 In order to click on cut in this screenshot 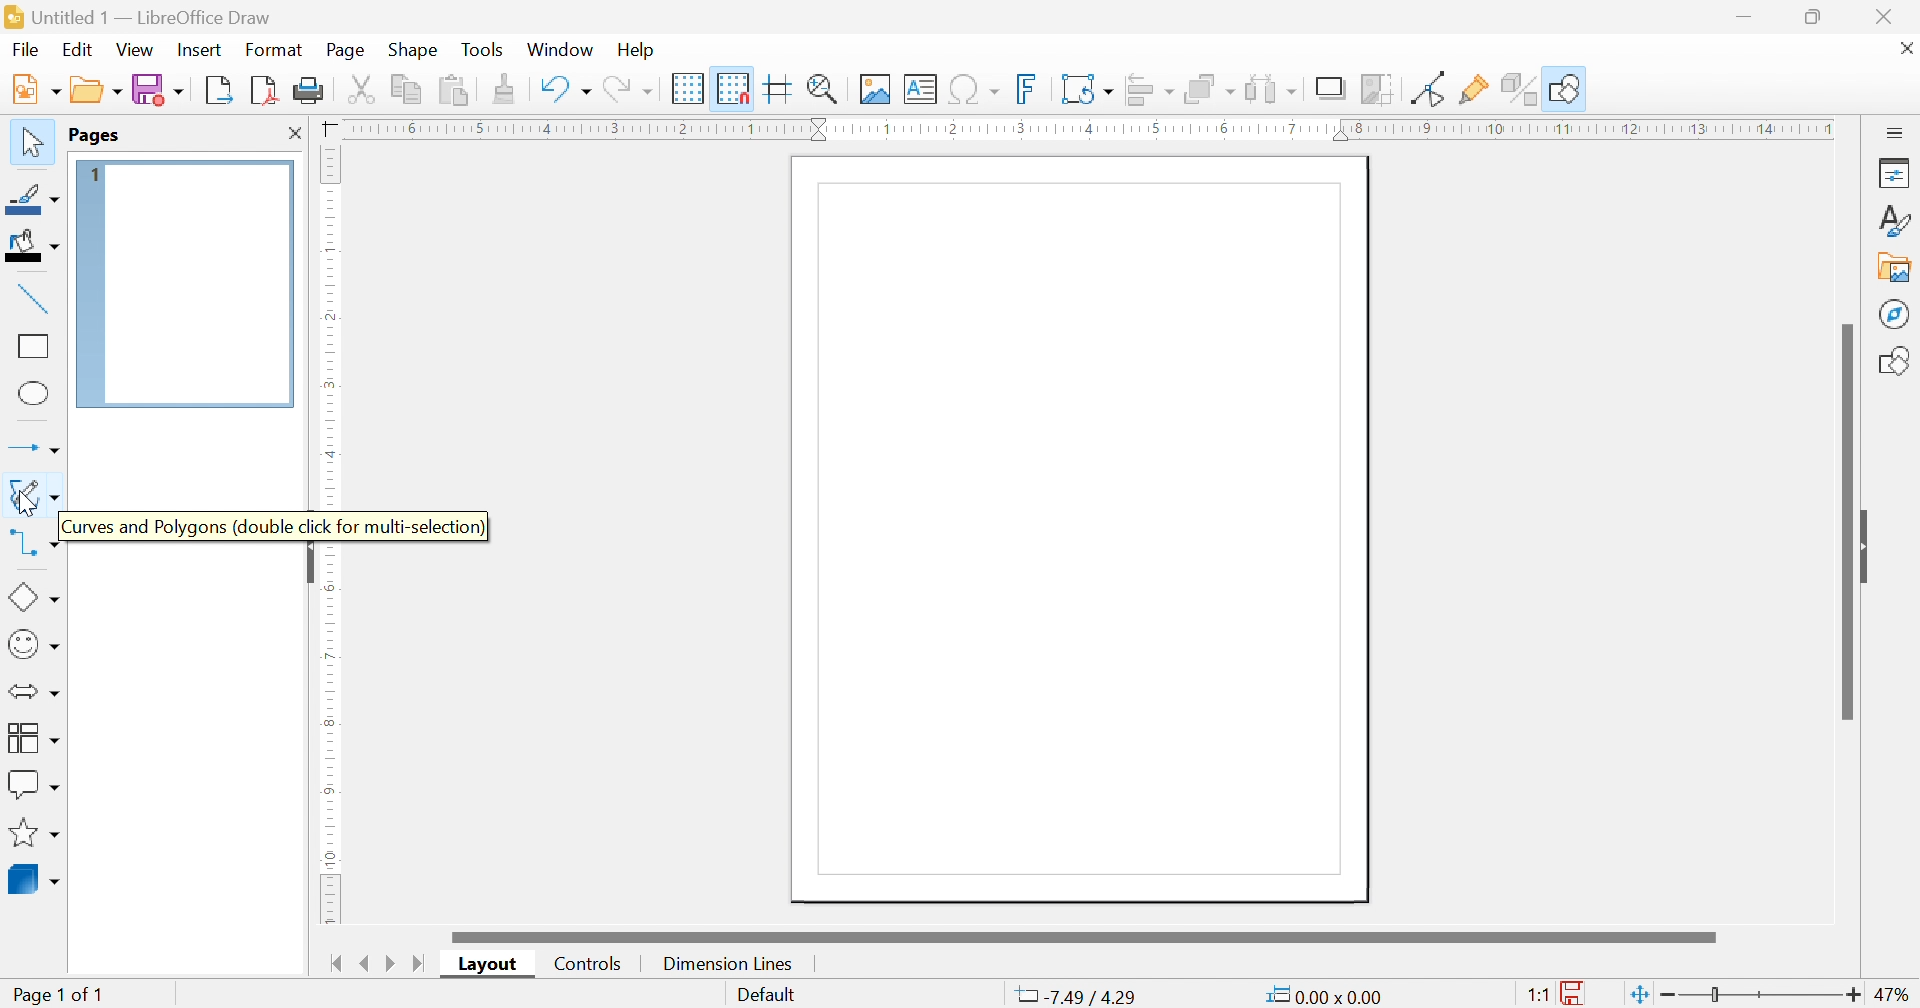, I will do `click(364, 89)`.